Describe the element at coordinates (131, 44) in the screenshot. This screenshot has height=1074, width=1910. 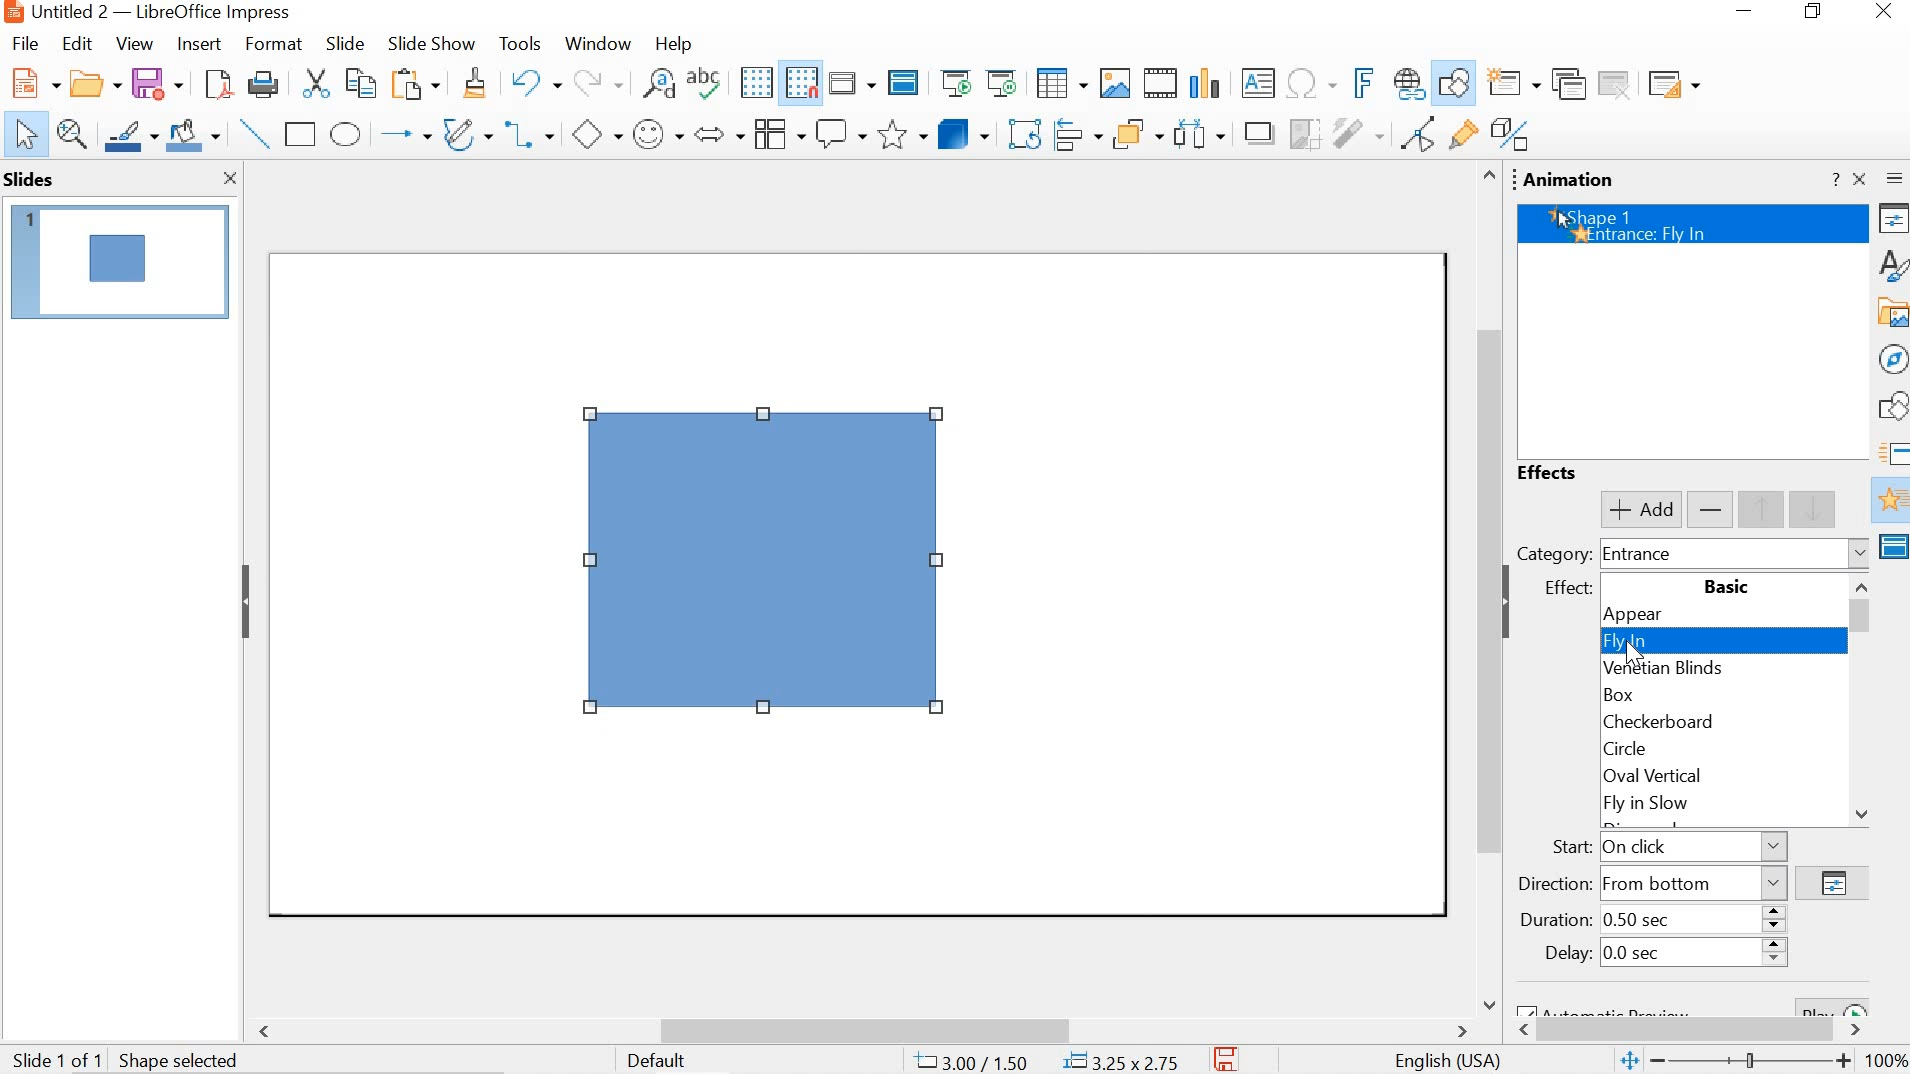
I see `view` at that location.